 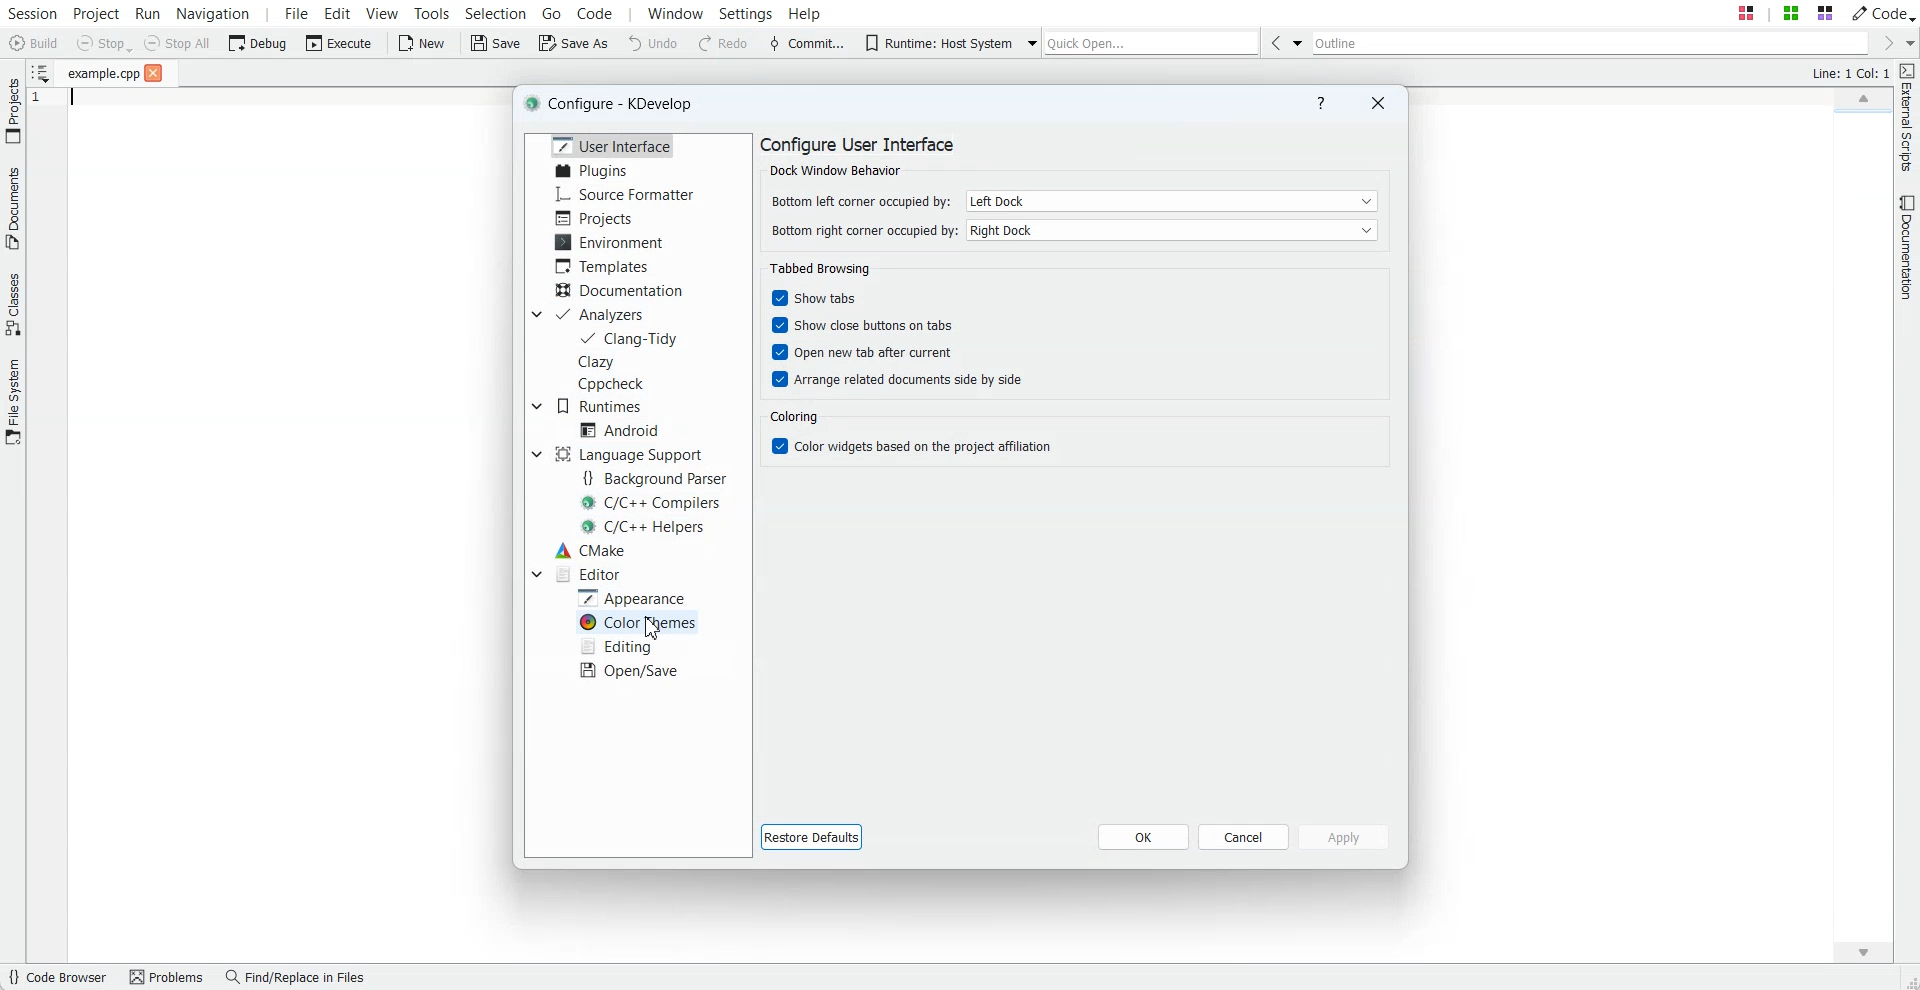 I want to click on Help, so click(x=1320, y=104).